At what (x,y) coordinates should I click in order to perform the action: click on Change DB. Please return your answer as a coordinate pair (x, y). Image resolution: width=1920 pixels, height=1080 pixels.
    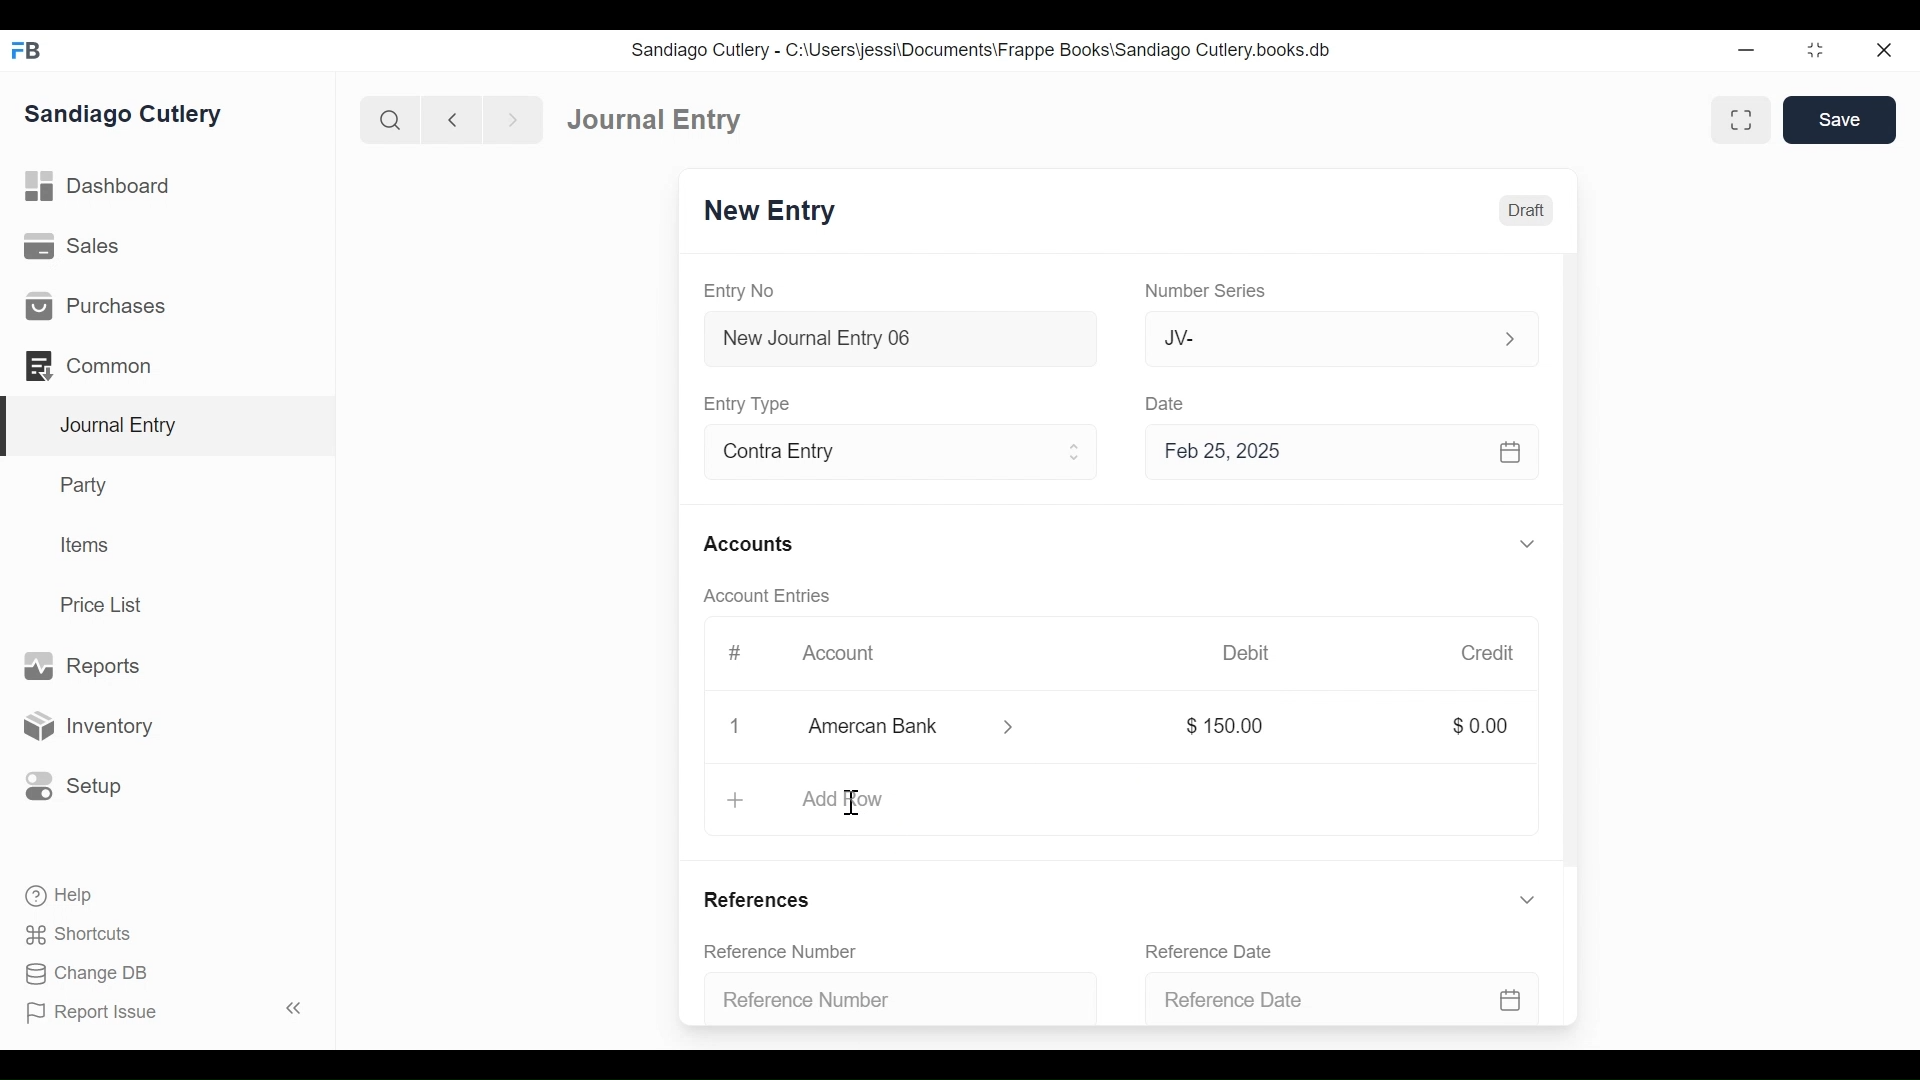
    Looking at the image, I should click on (90, 976).